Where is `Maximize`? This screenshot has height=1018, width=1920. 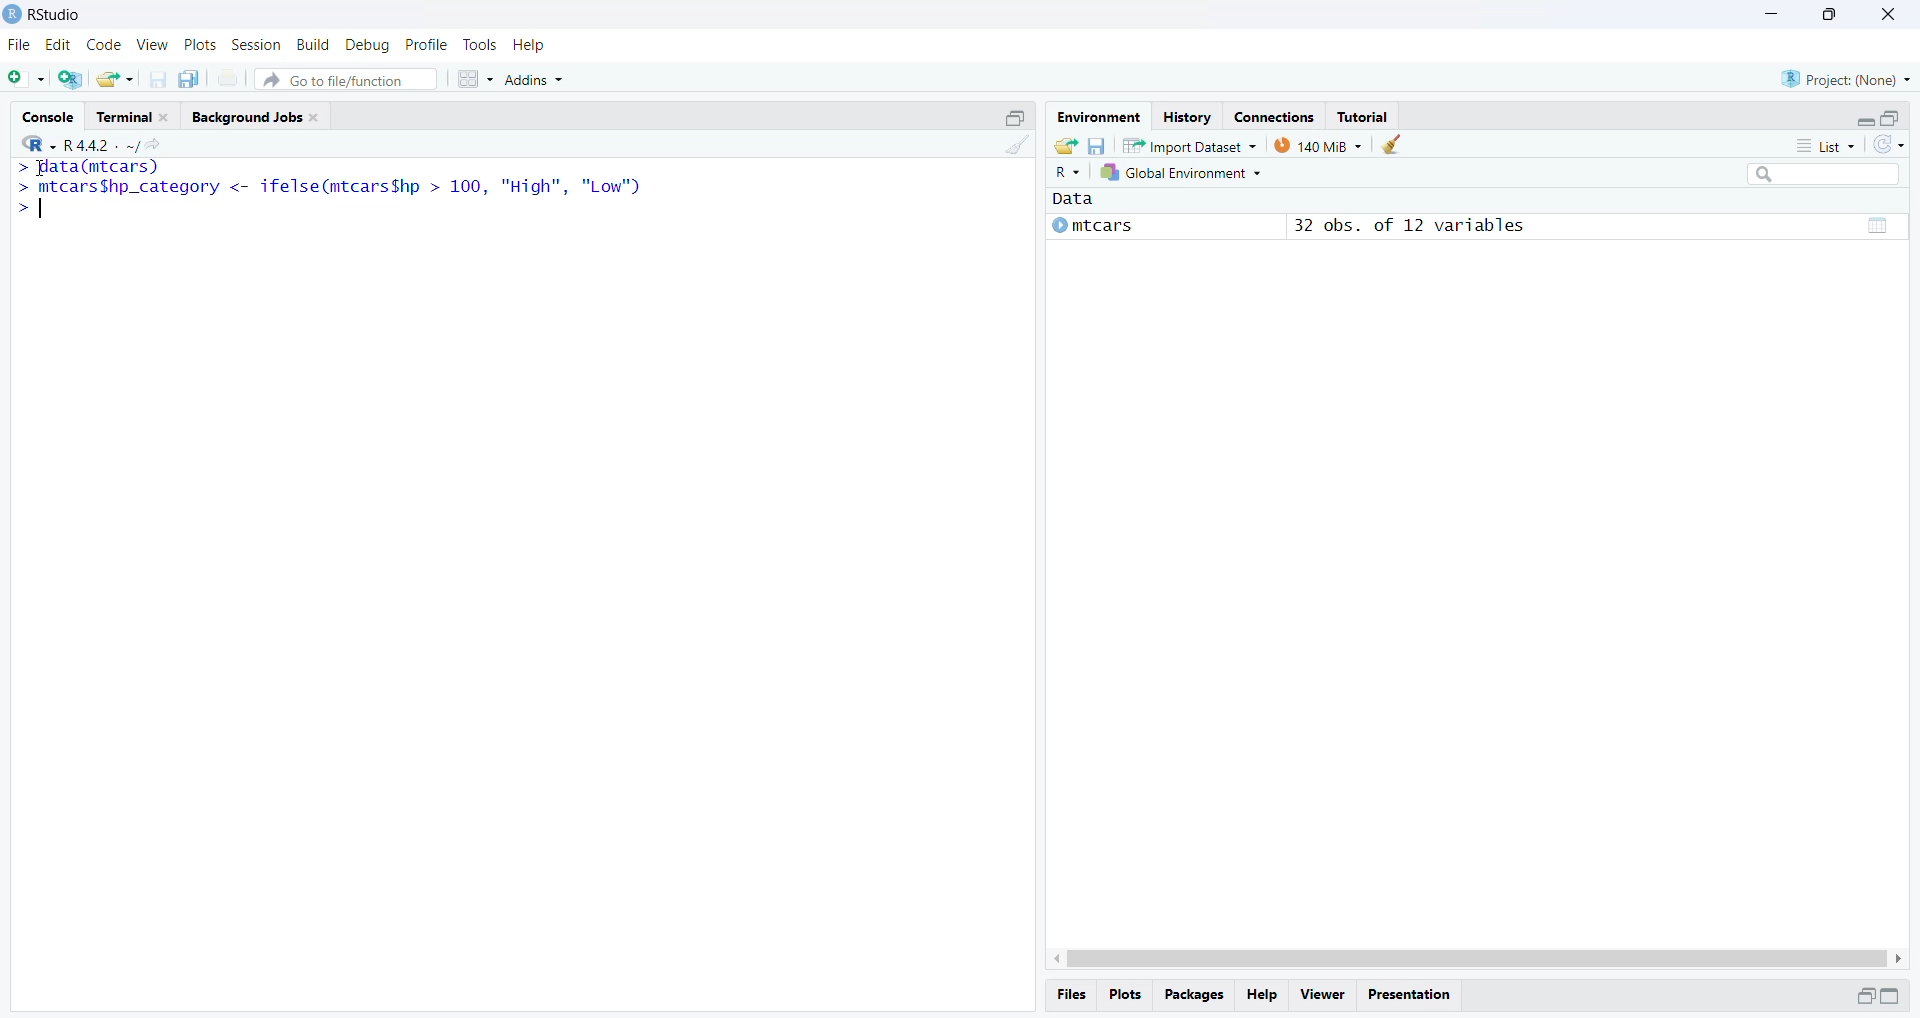 Maximize is located at coordinates (1896, 996).